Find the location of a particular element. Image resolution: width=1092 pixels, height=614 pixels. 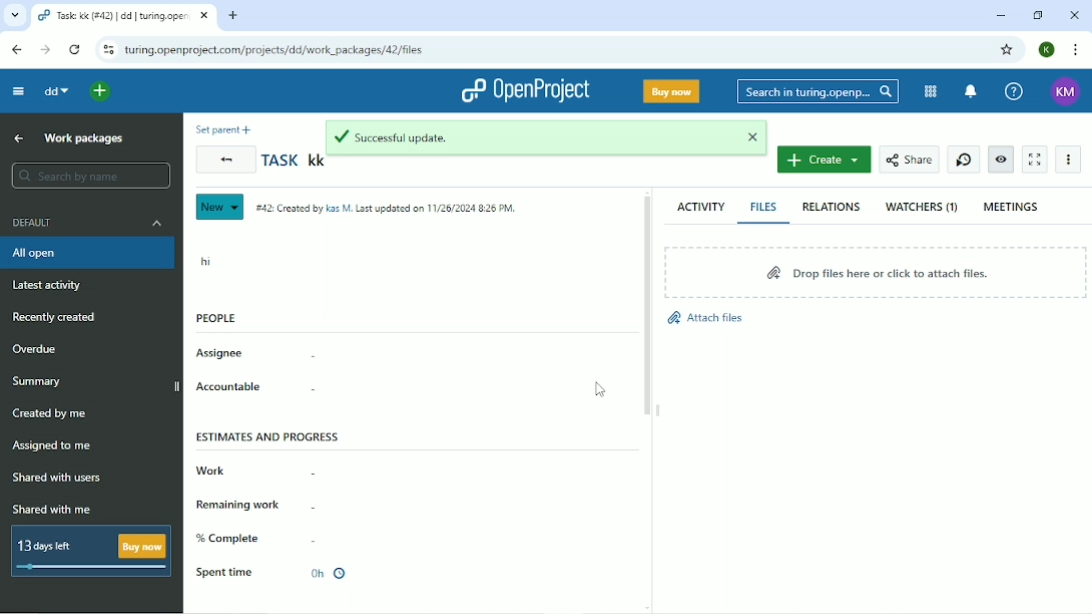

View site information is located at coordinates (106, 50).